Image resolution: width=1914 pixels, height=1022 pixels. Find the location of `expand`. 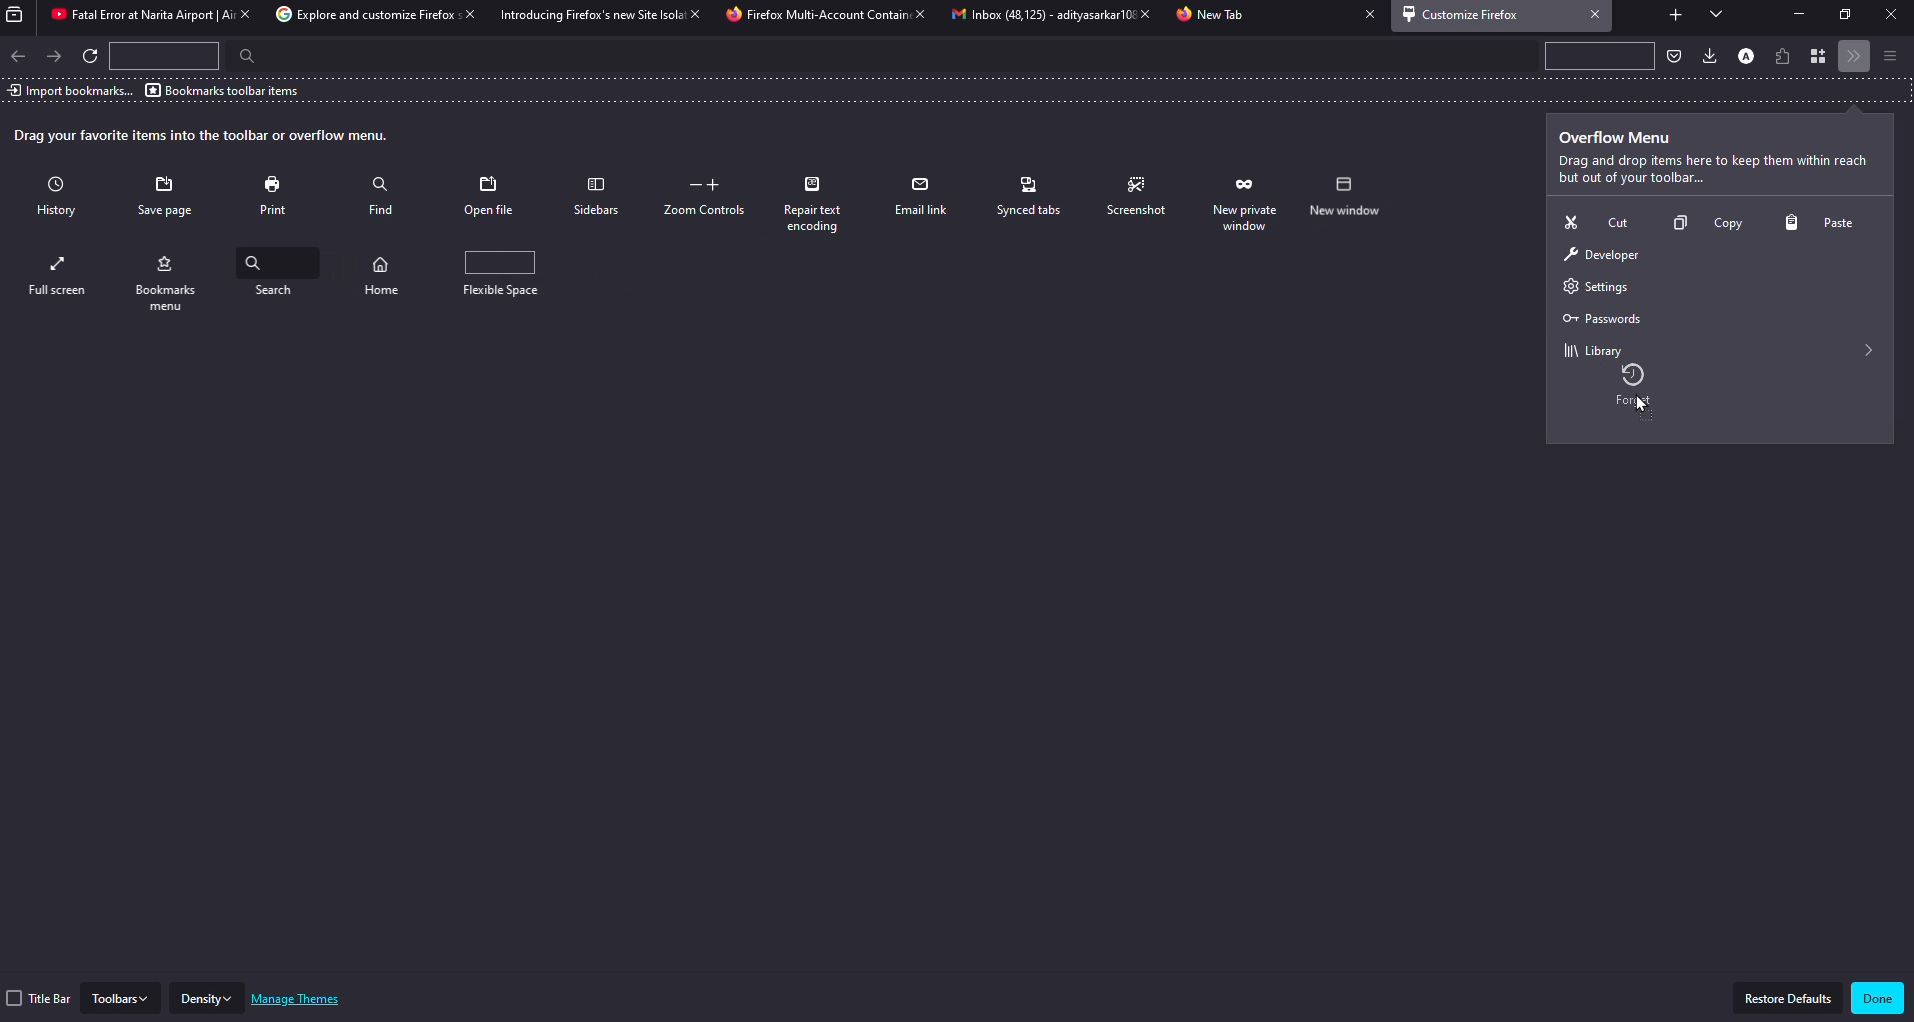

expand is located at coordinates (1870, 350).